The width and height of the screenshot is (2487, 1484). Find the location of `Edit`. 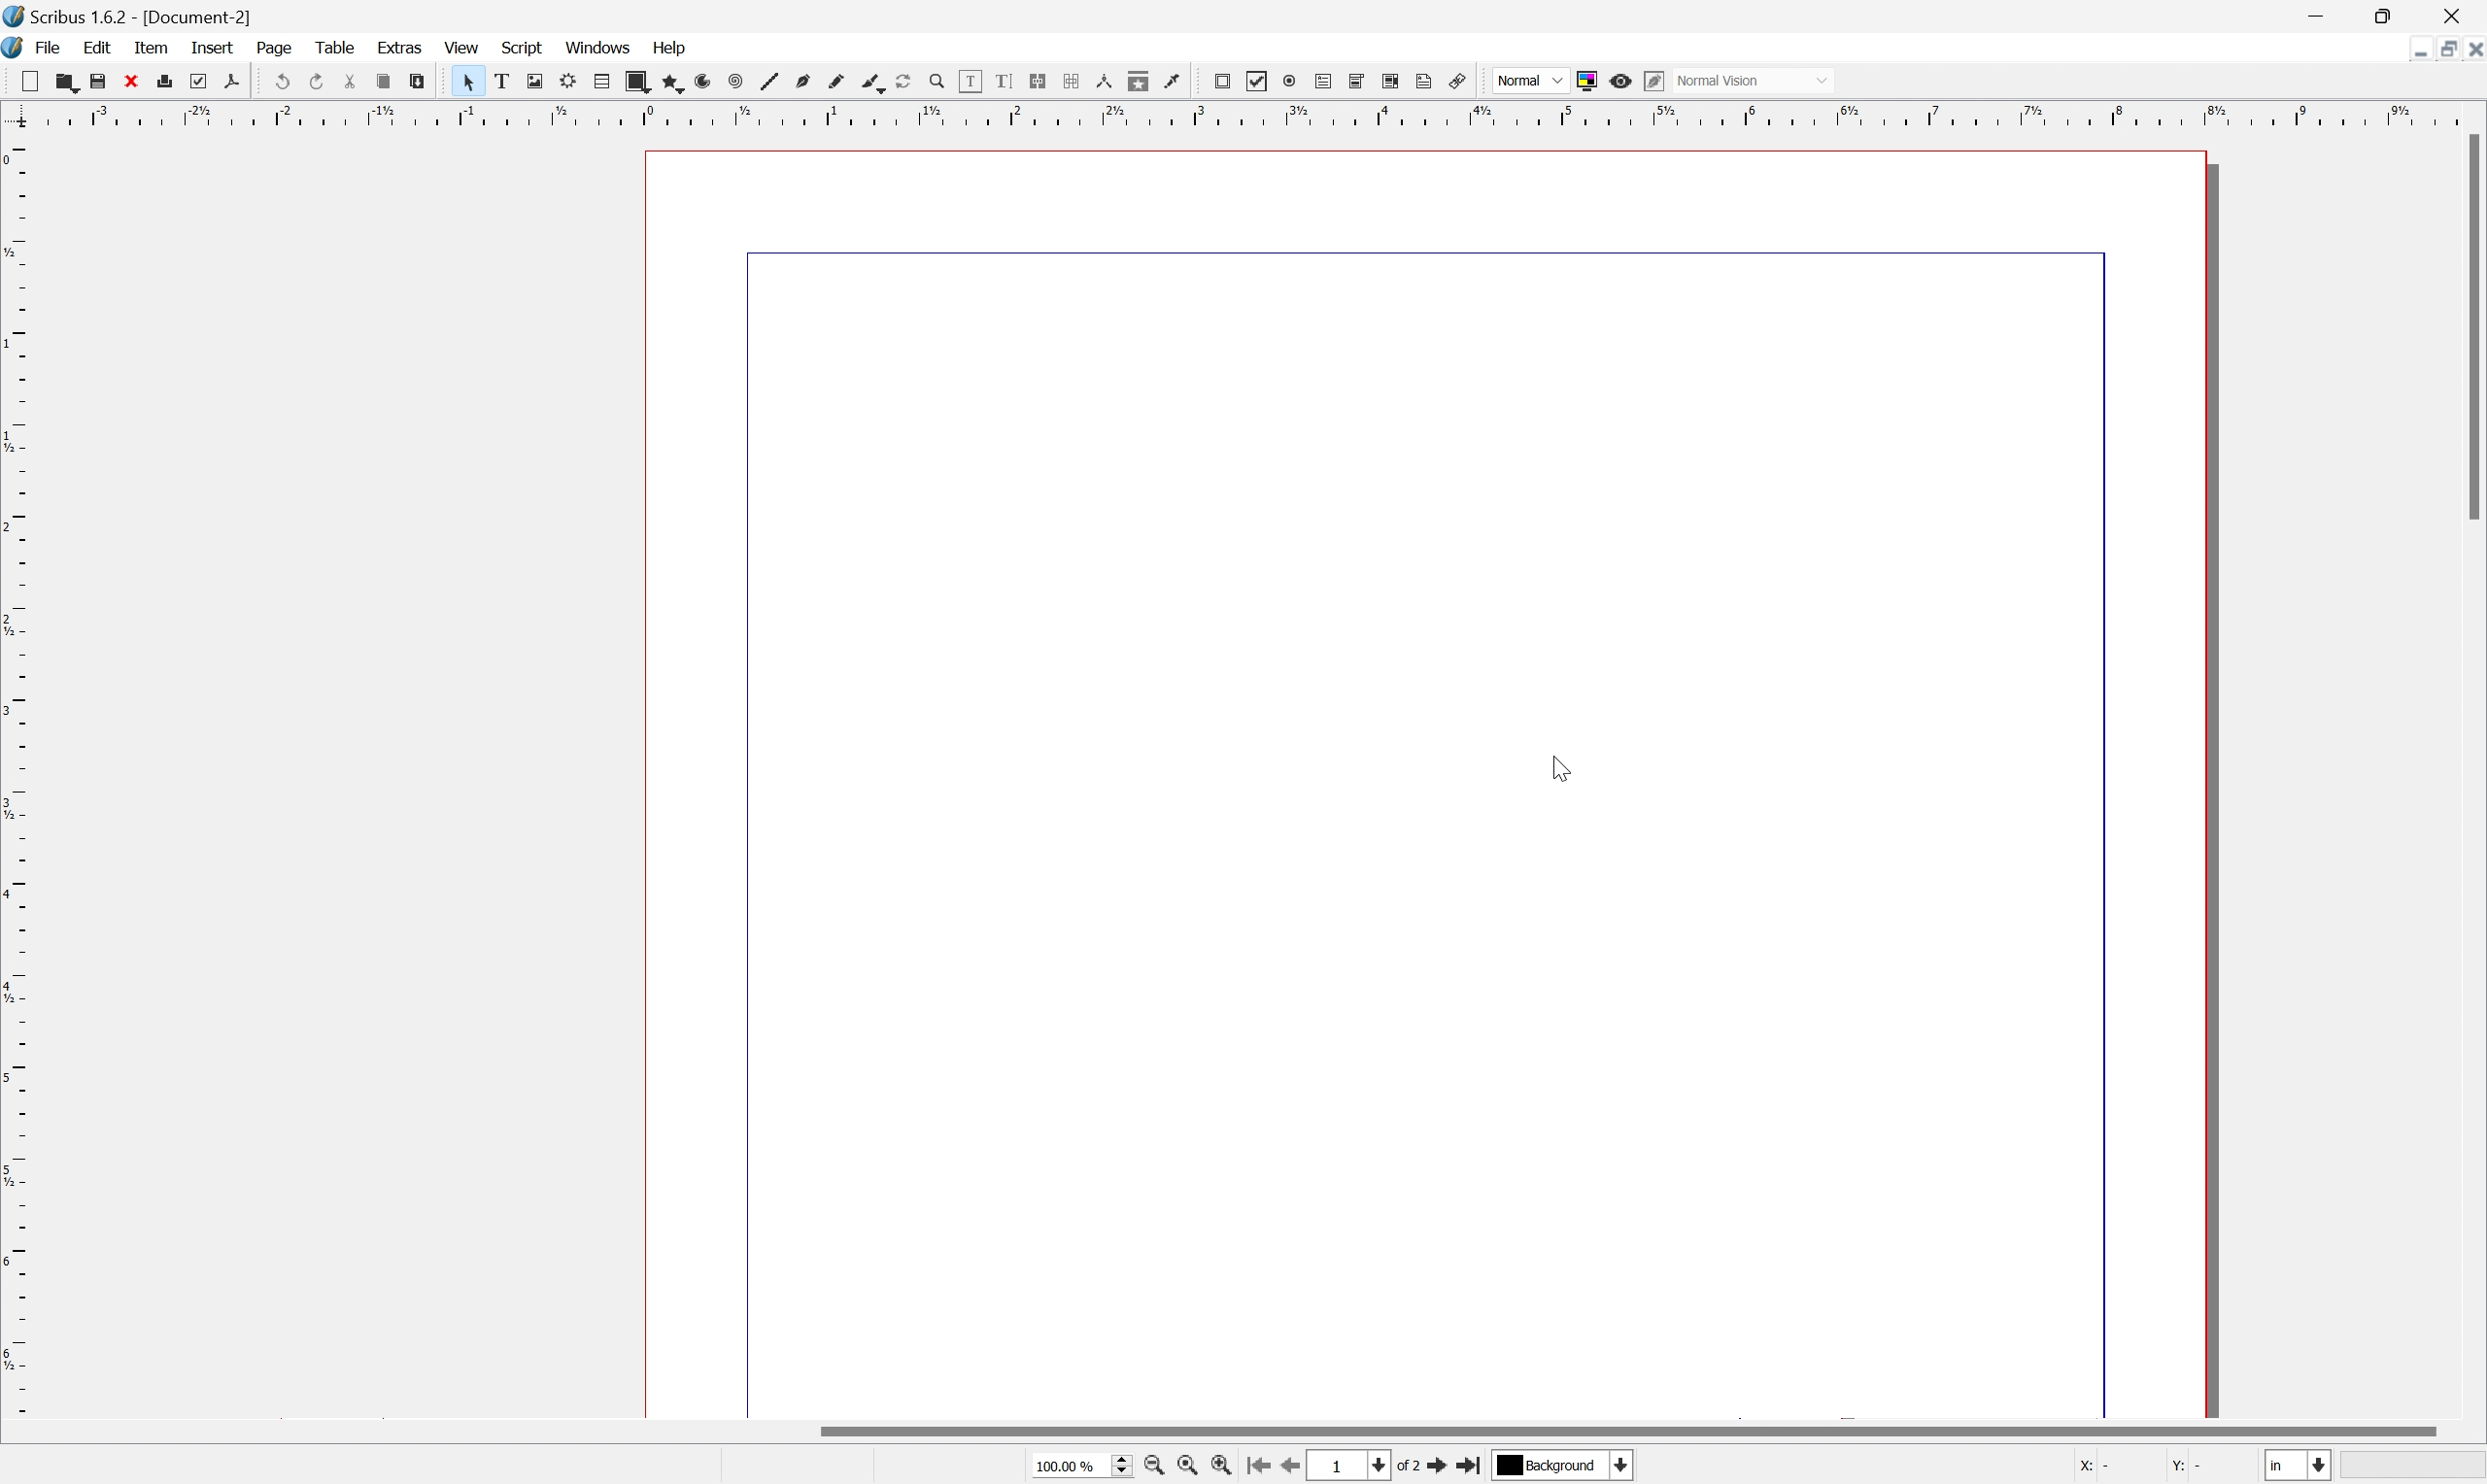

Edit is located at coordinates (97, 50).